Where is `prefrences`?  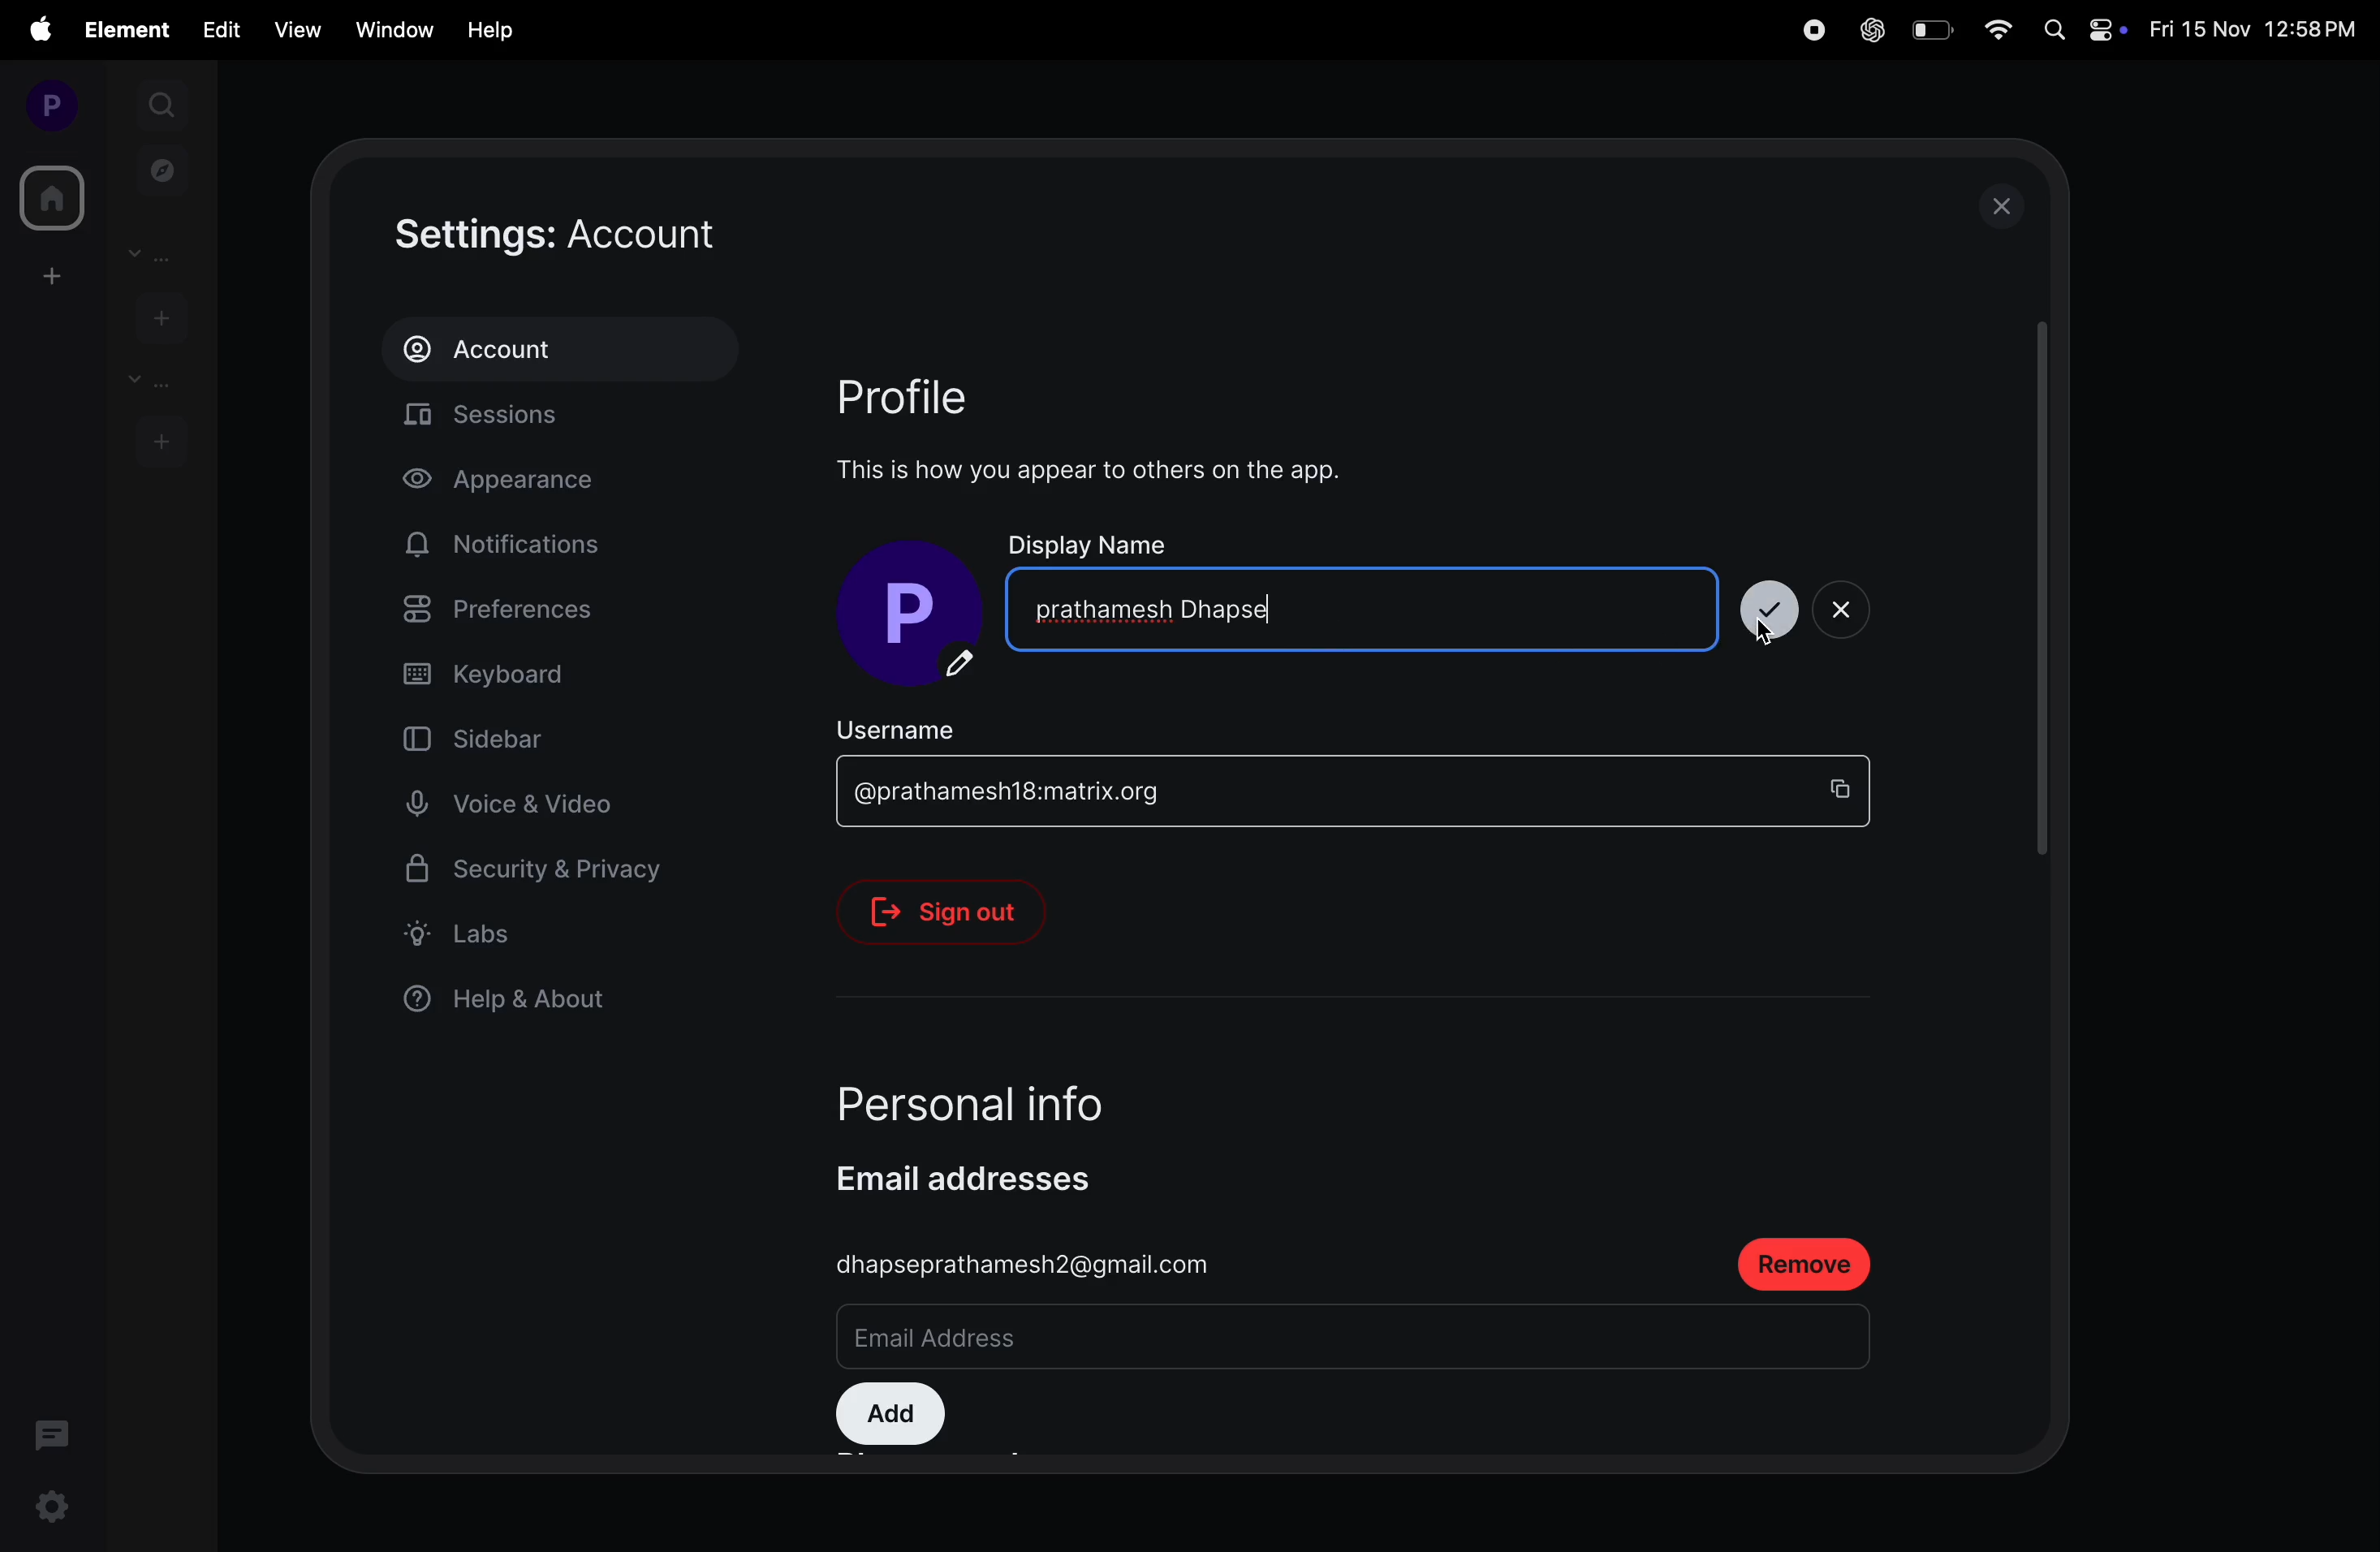 prefrences is located at coordinates (545, 613).